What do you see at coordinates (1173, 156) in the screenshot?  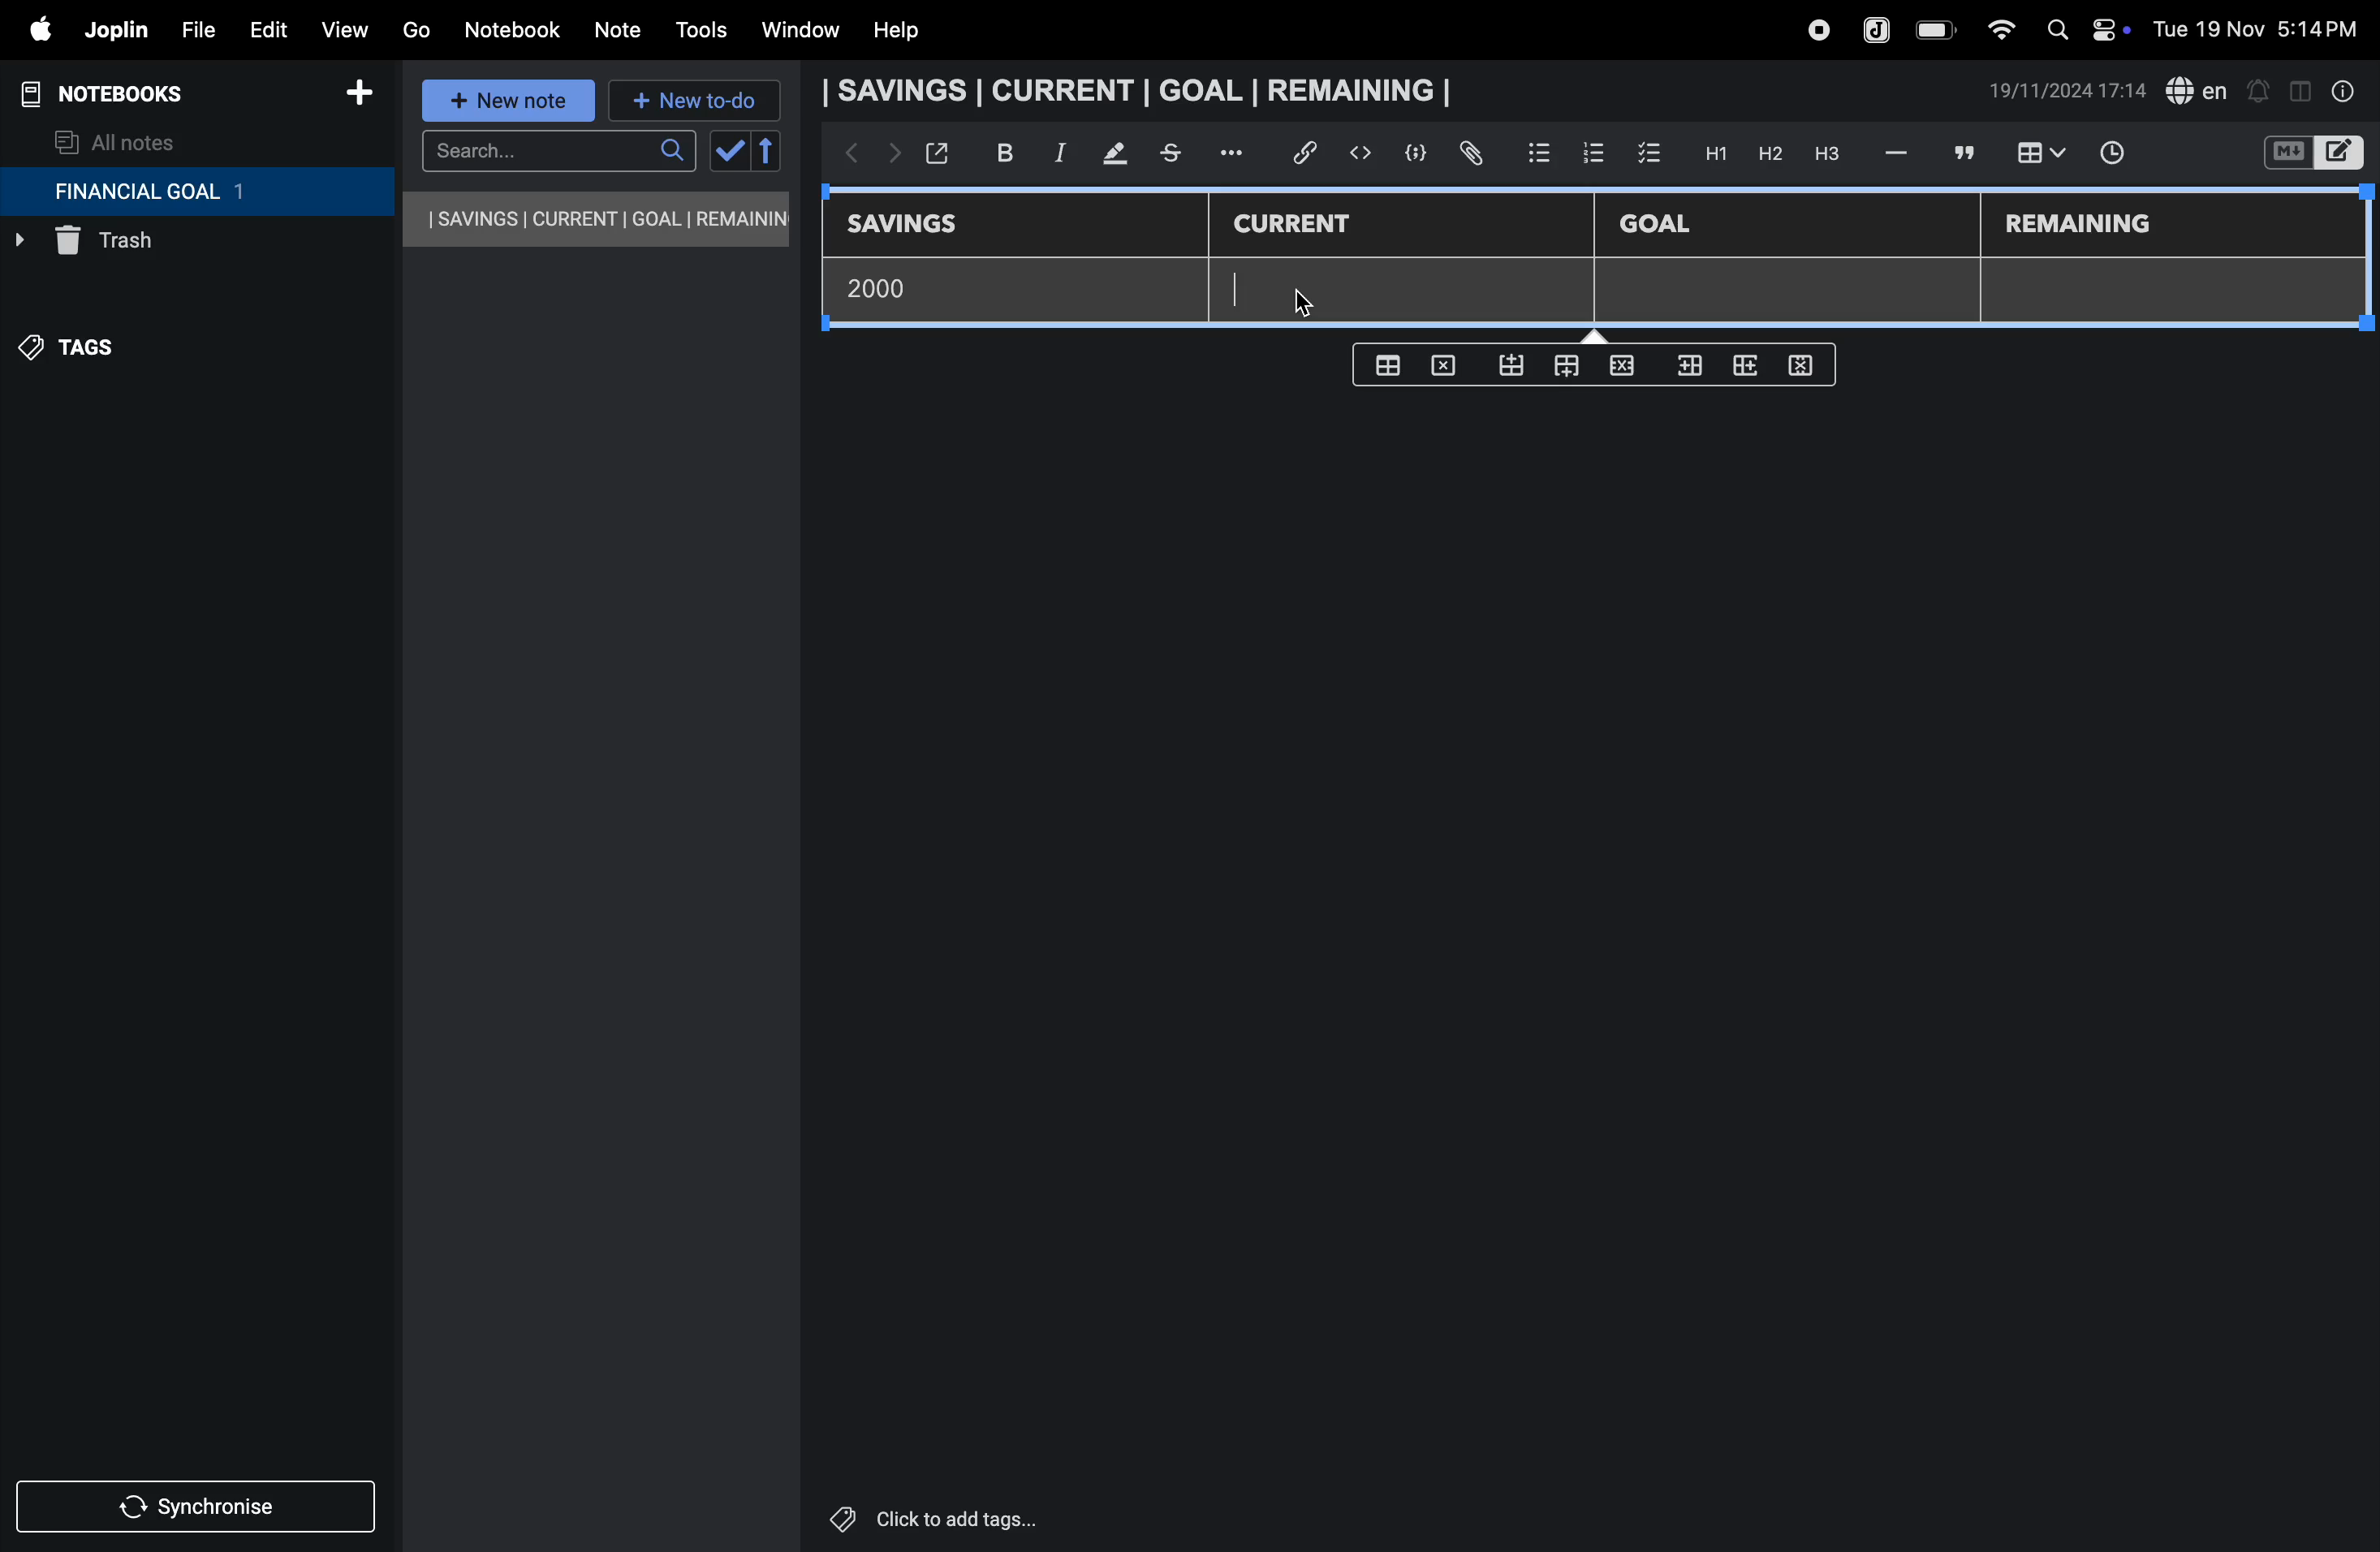 I see `stketchbook` at bounding box center [1173, 156].